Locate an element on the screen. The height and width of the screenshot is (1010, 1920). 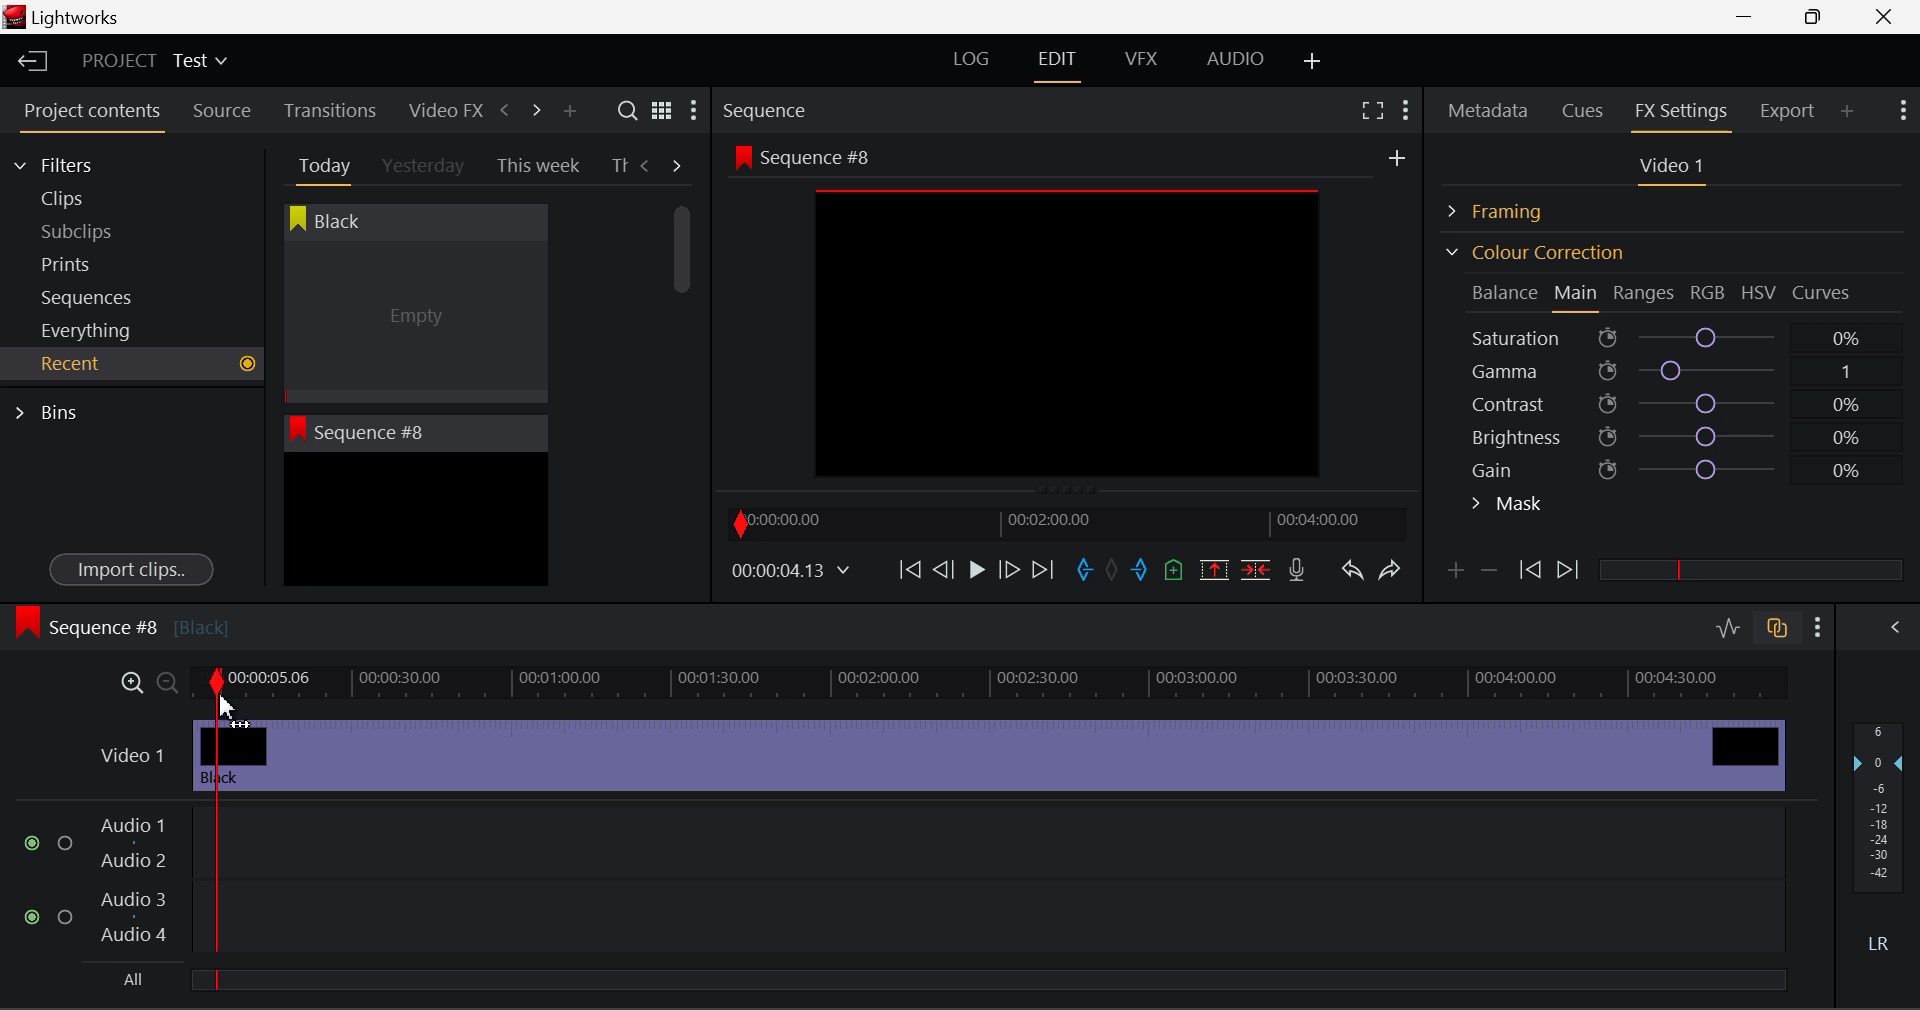
Contrast is located at coordinates (1674, 403).